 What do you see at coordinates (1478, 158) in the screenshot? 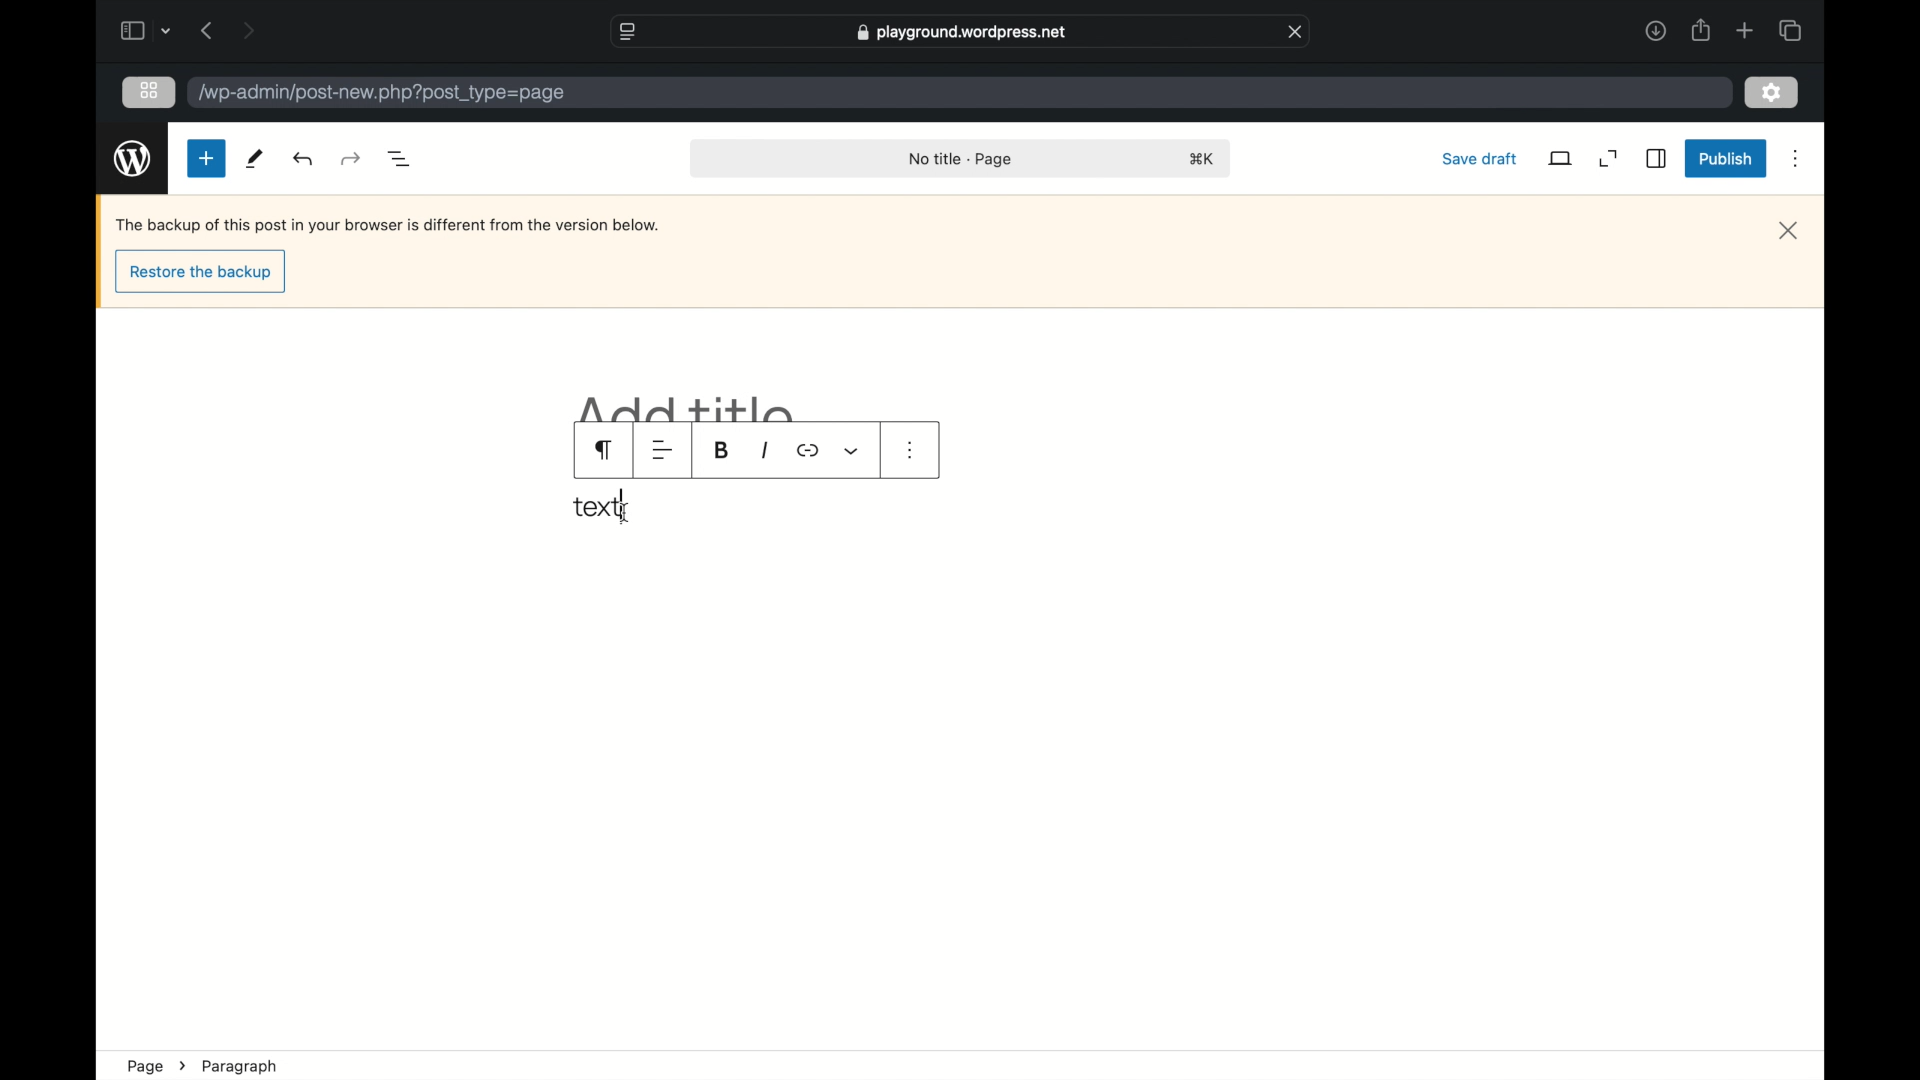
I see `save draft` at bounding box center [1478, 158].